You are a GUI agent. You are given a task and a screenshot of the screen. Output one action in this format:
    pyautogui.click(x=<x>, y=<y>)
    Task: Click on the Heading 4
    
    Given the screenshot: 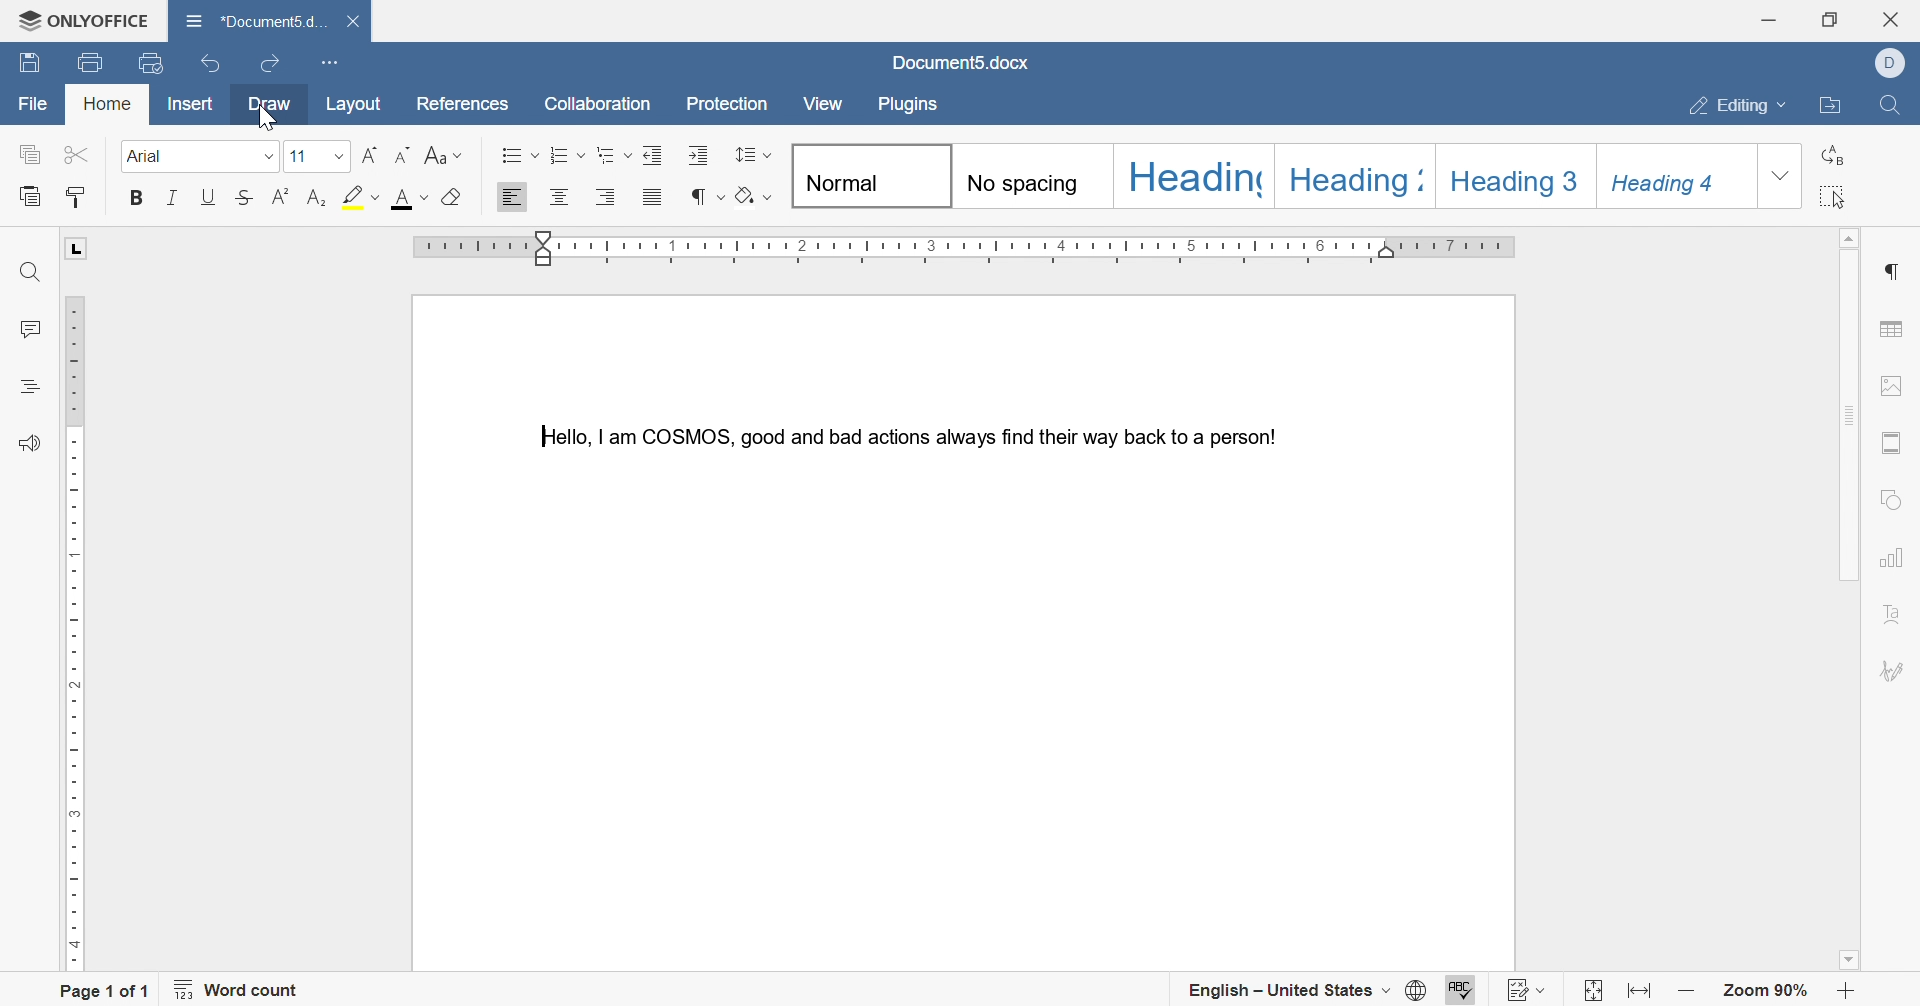 What is the action you would take?
    pyautogui.click(x=1662, y=178)
    